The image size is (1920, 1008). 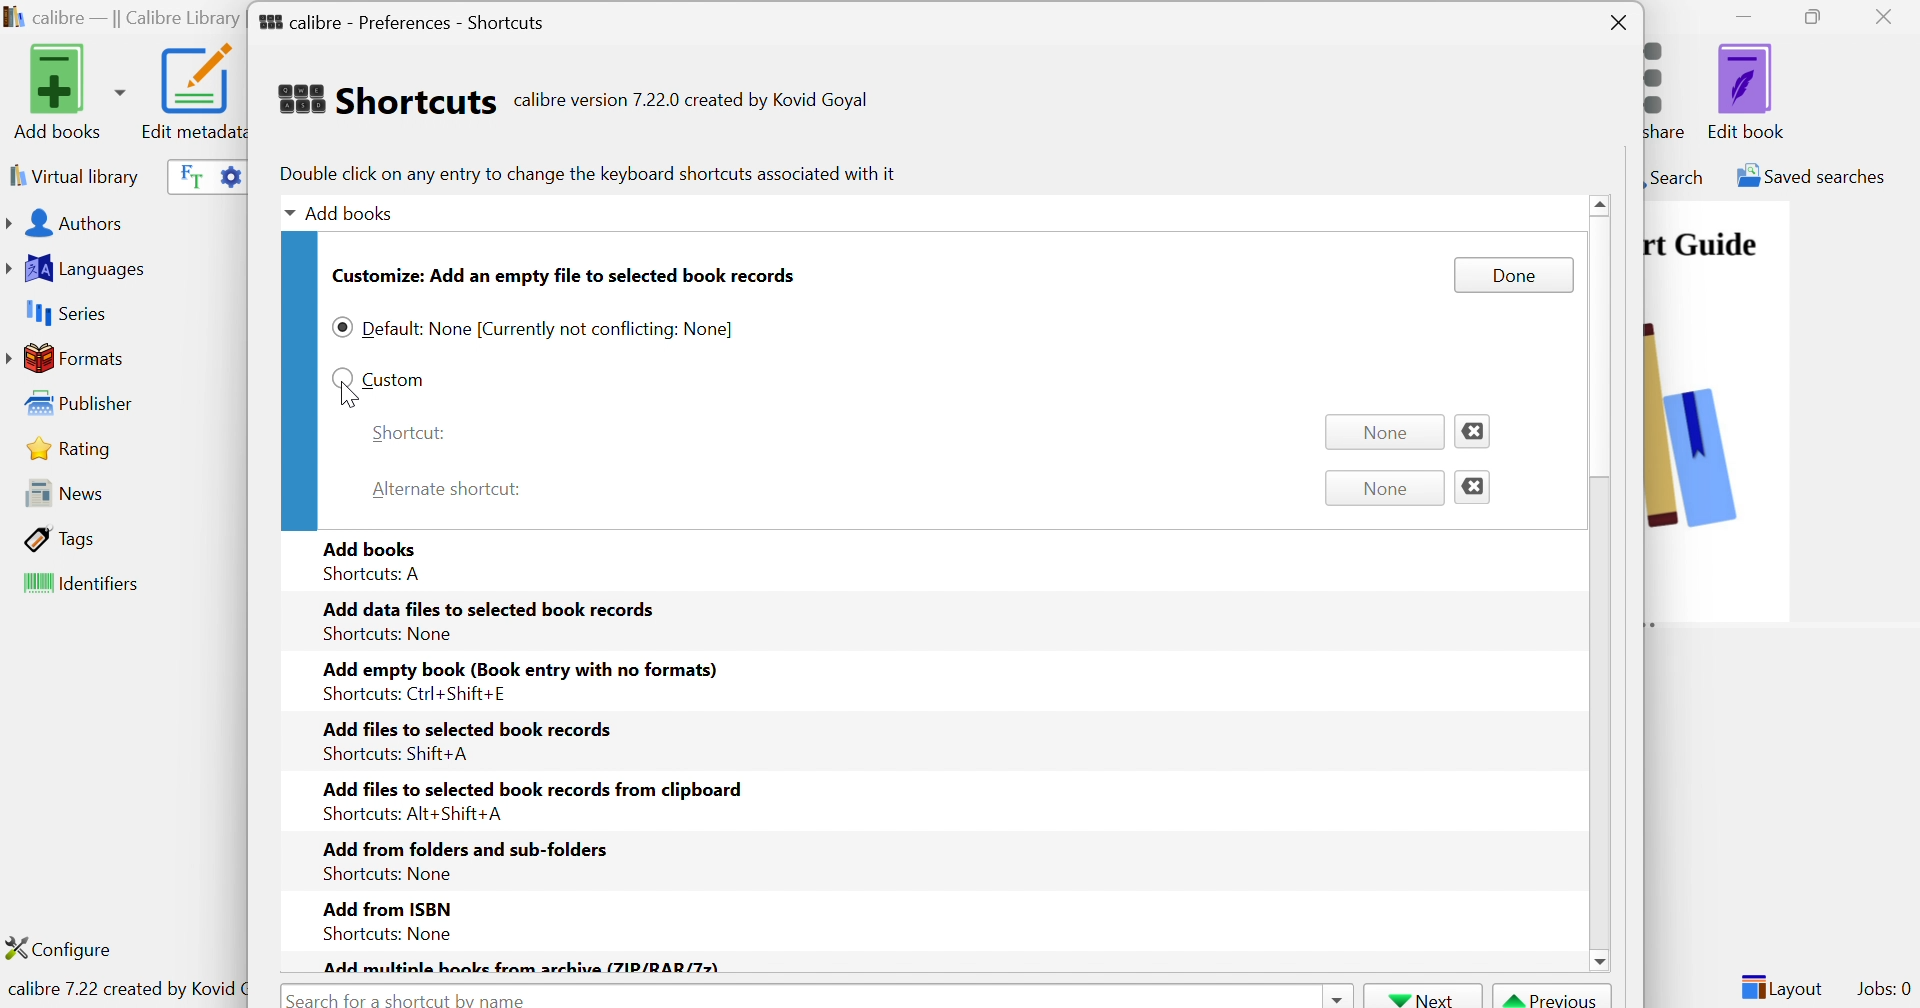 What do you see at coordinates (1747, 91) in the screenshot?
I see `Edit book` at bounding box center [1747, 91].